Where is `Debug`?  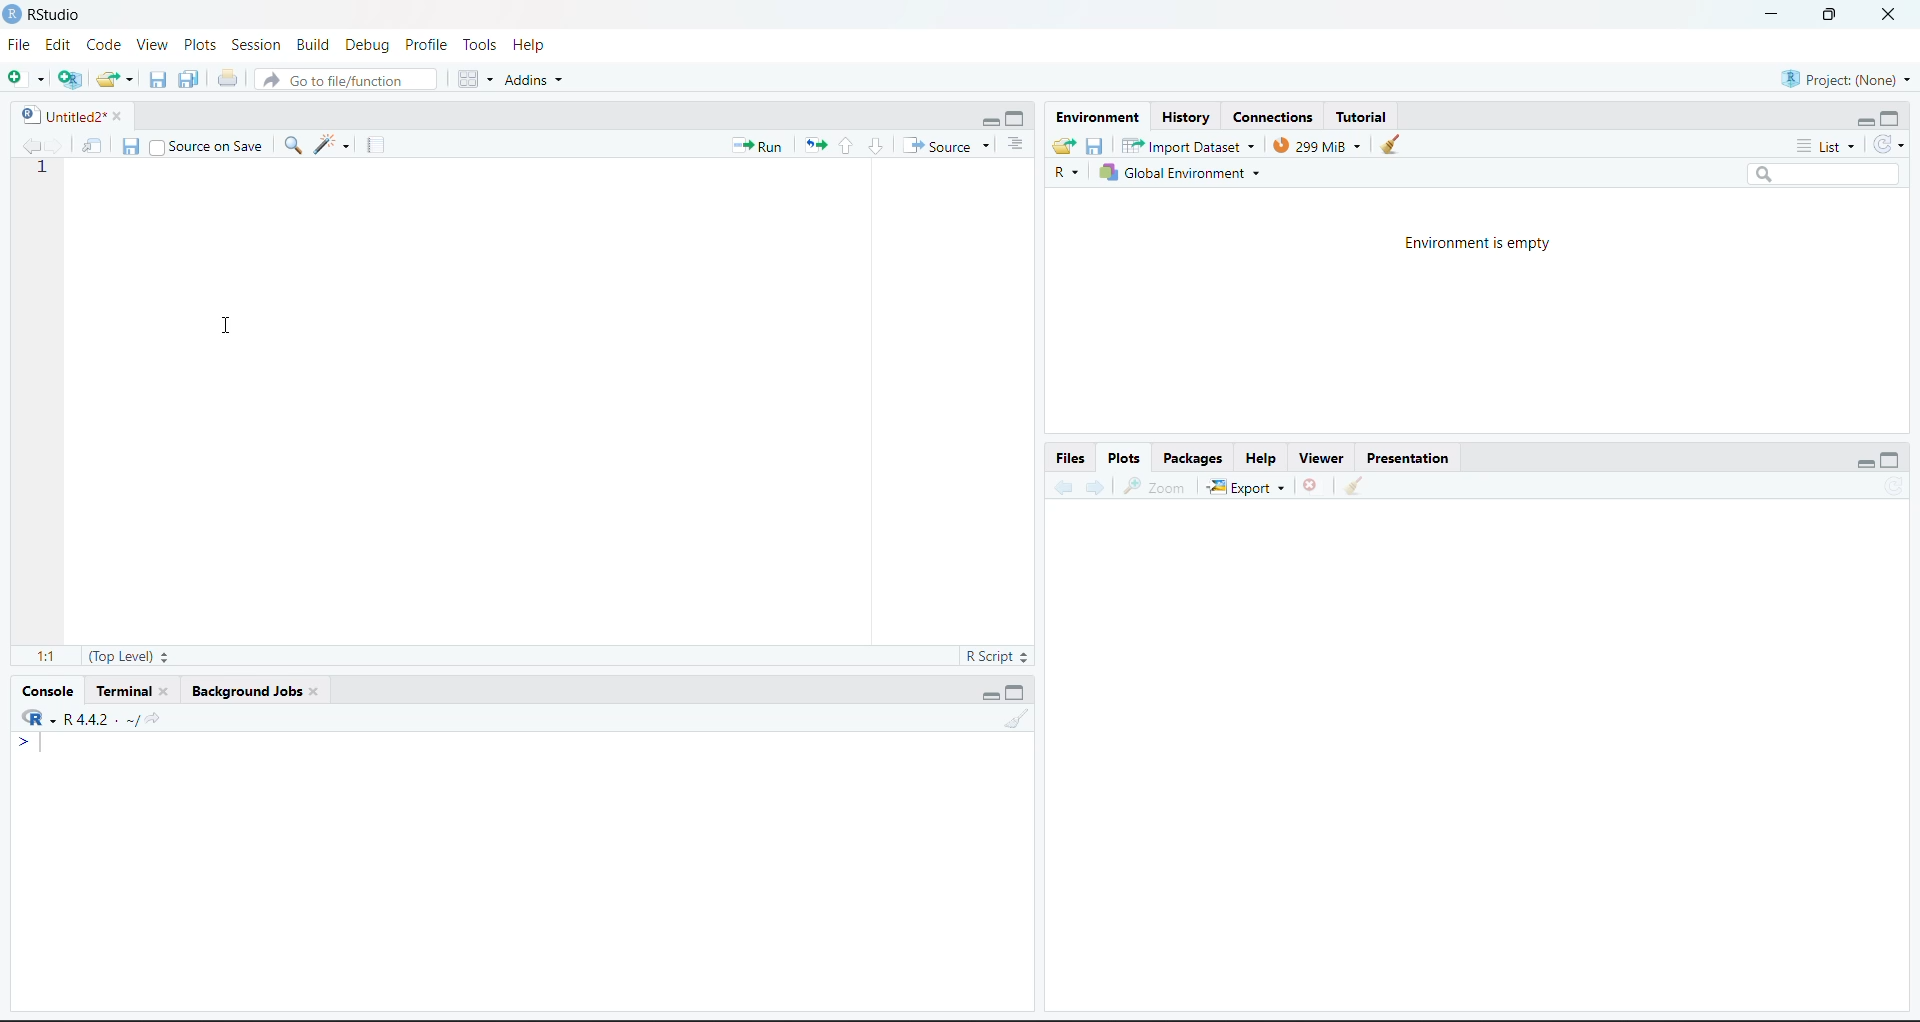 Debug is located at coordinates (368, 45).